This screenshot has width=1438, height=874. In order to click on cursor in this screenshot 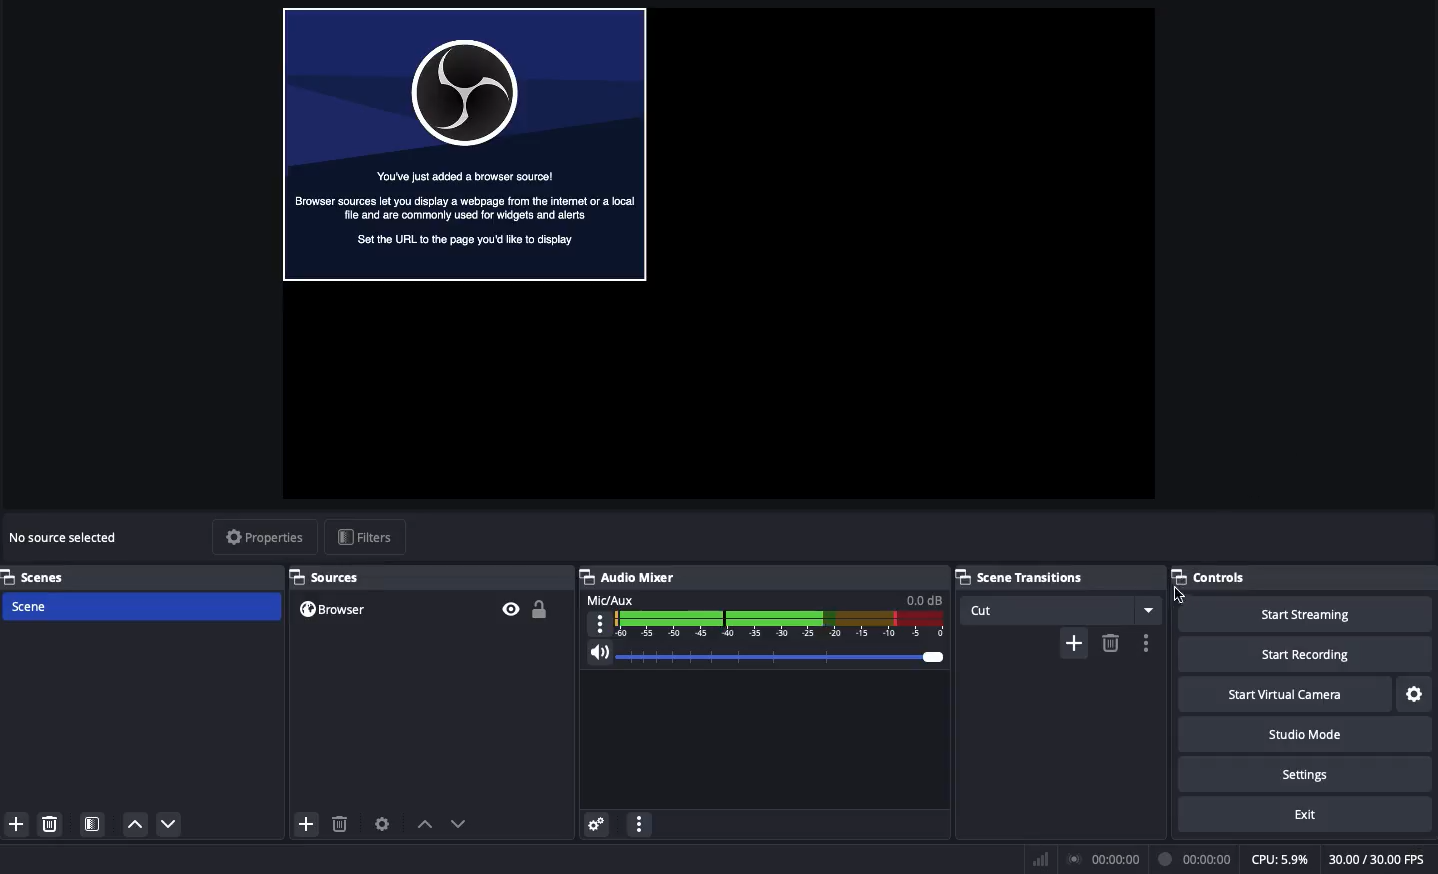, I will do `click(1182, 597)`.